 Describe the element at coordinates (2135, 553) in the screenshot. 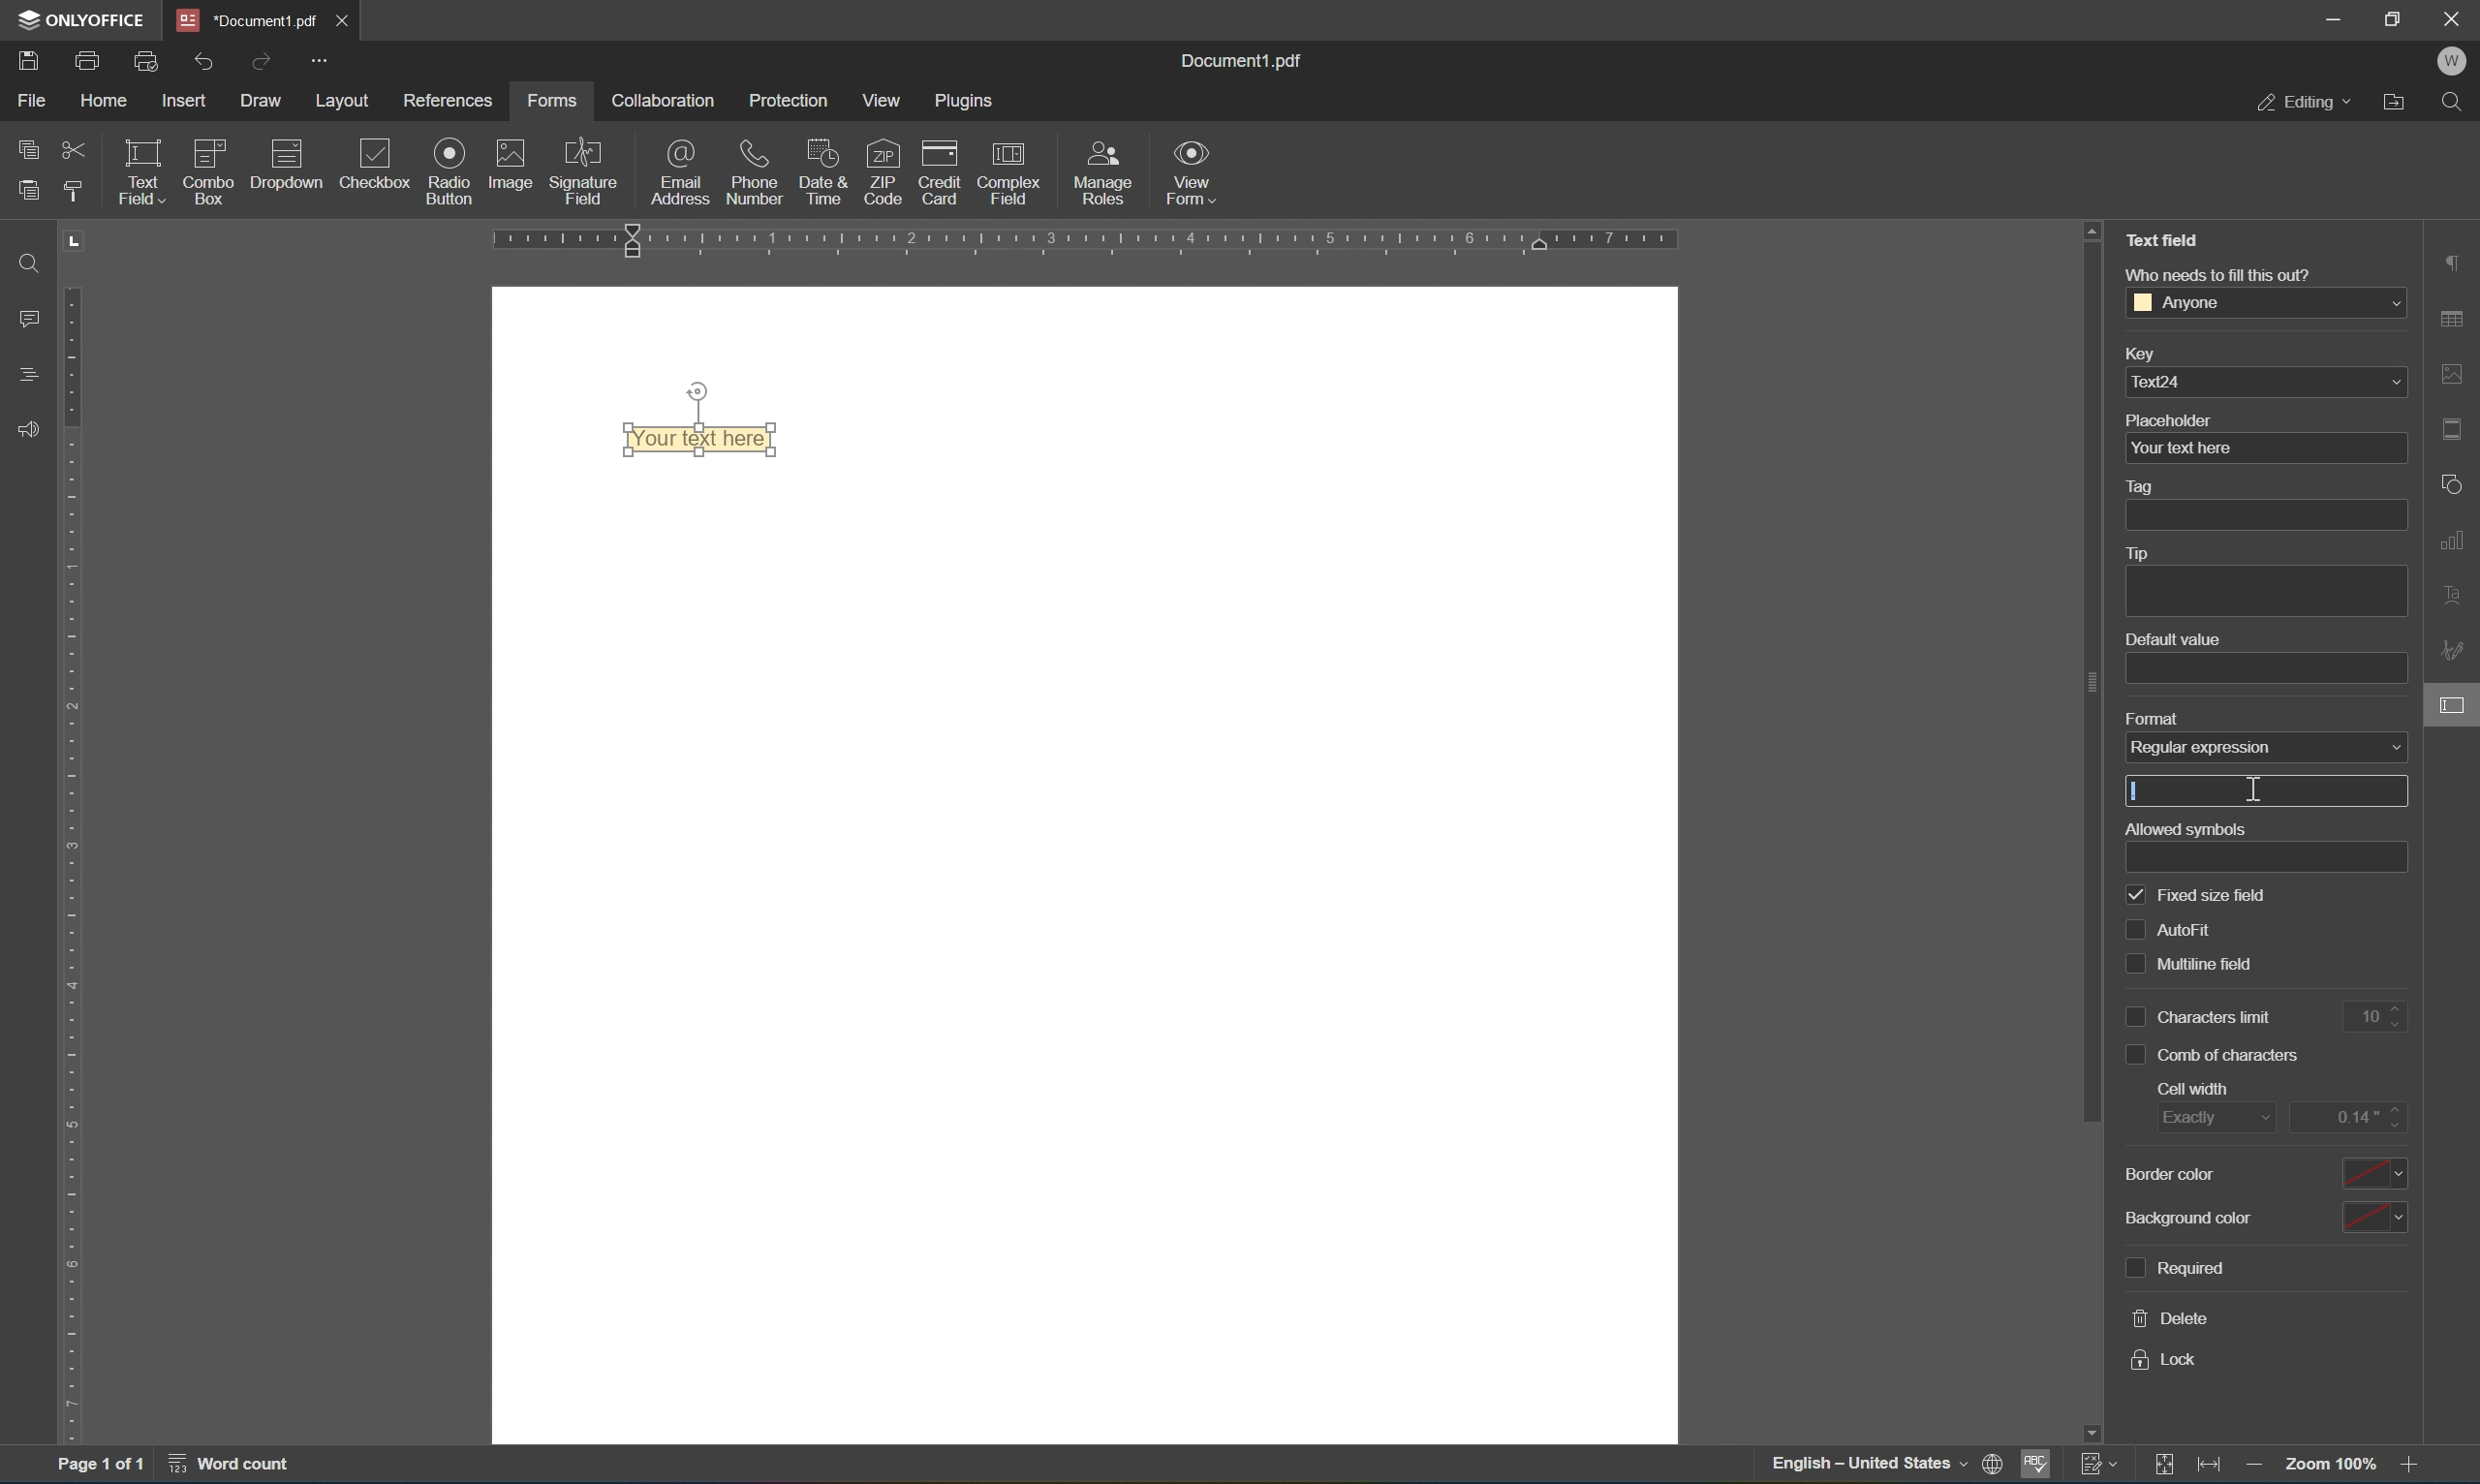

I see `tip` at that location.